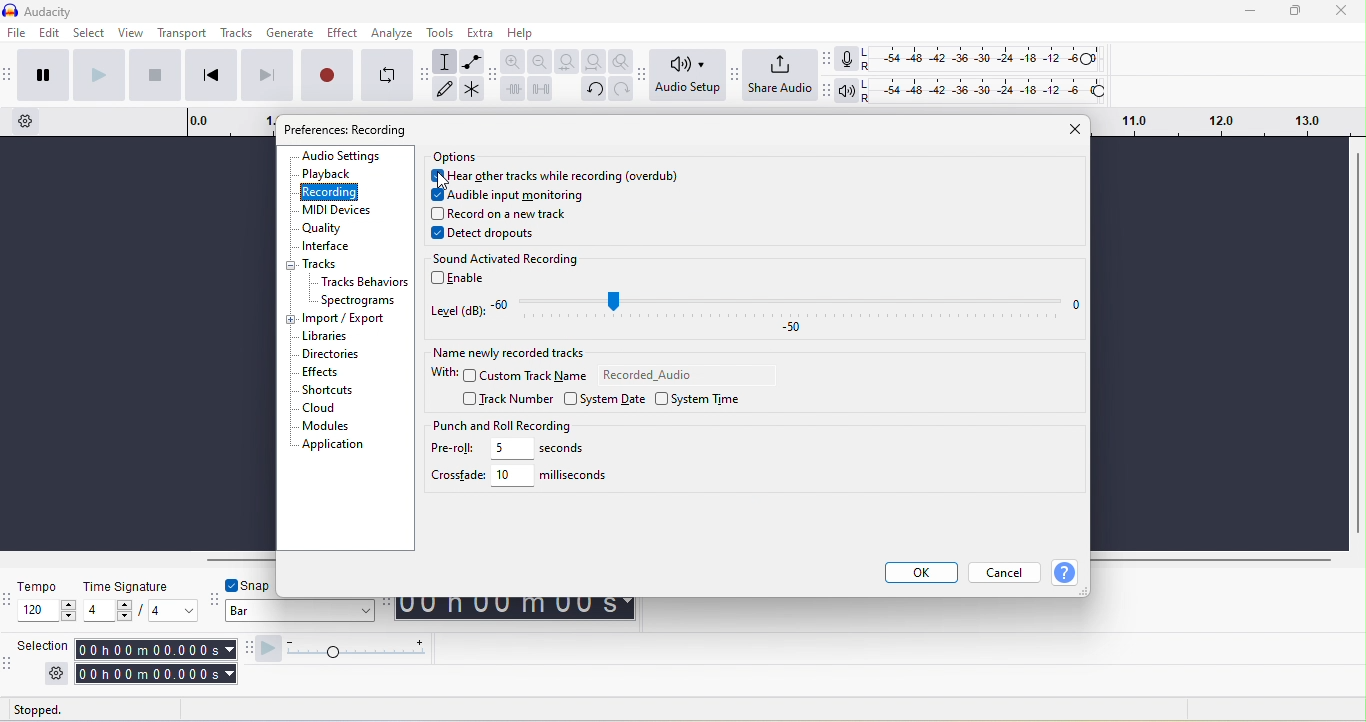 This screenshot has height=722, width=1366. I want to click on redo, so click(621, 90).